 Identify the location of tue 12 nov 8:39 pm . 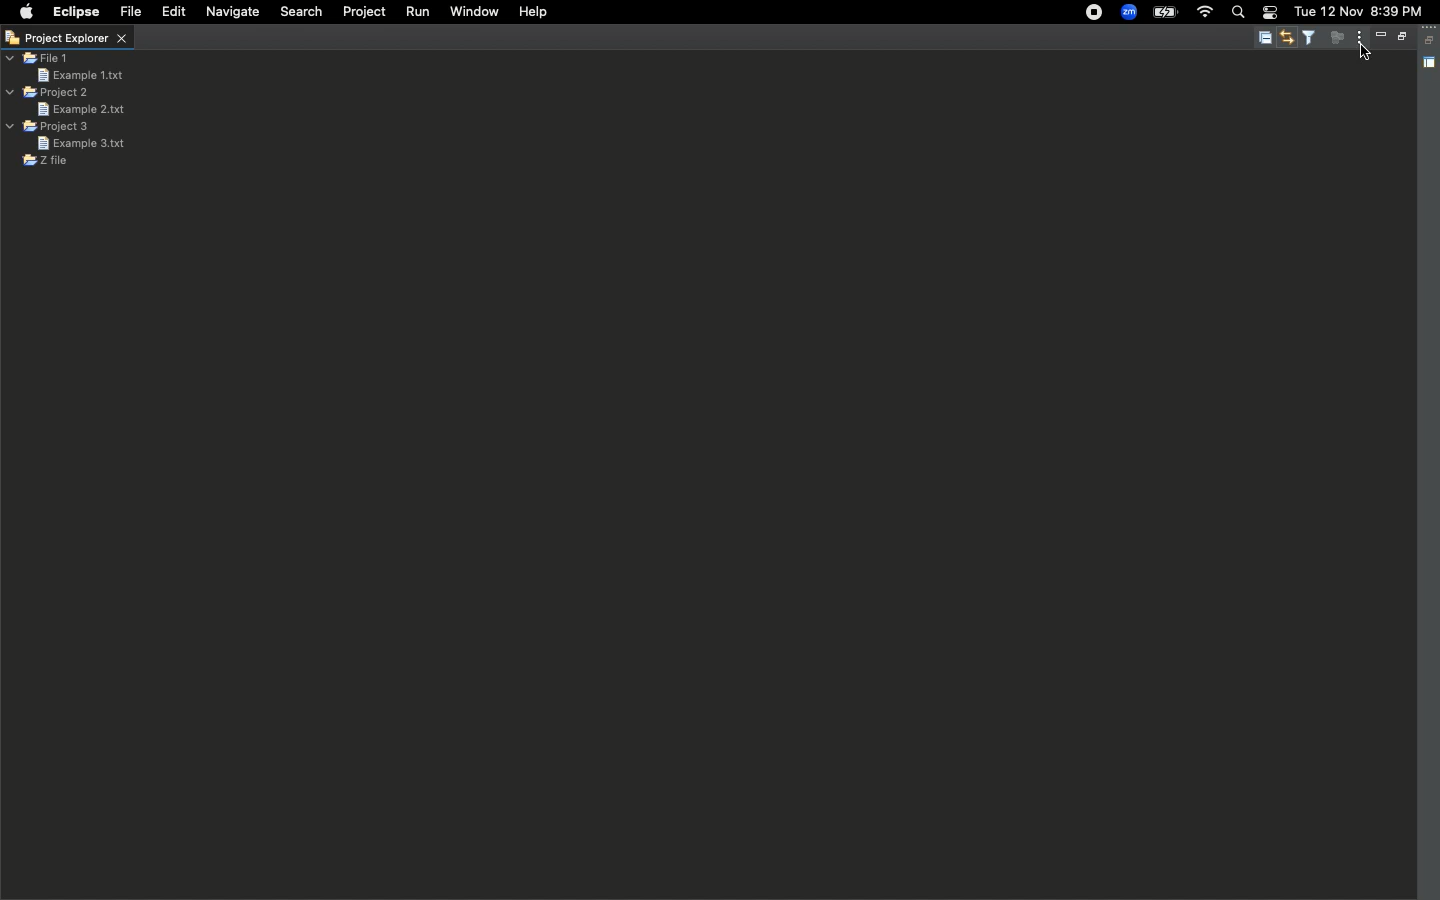
(1361, 11).